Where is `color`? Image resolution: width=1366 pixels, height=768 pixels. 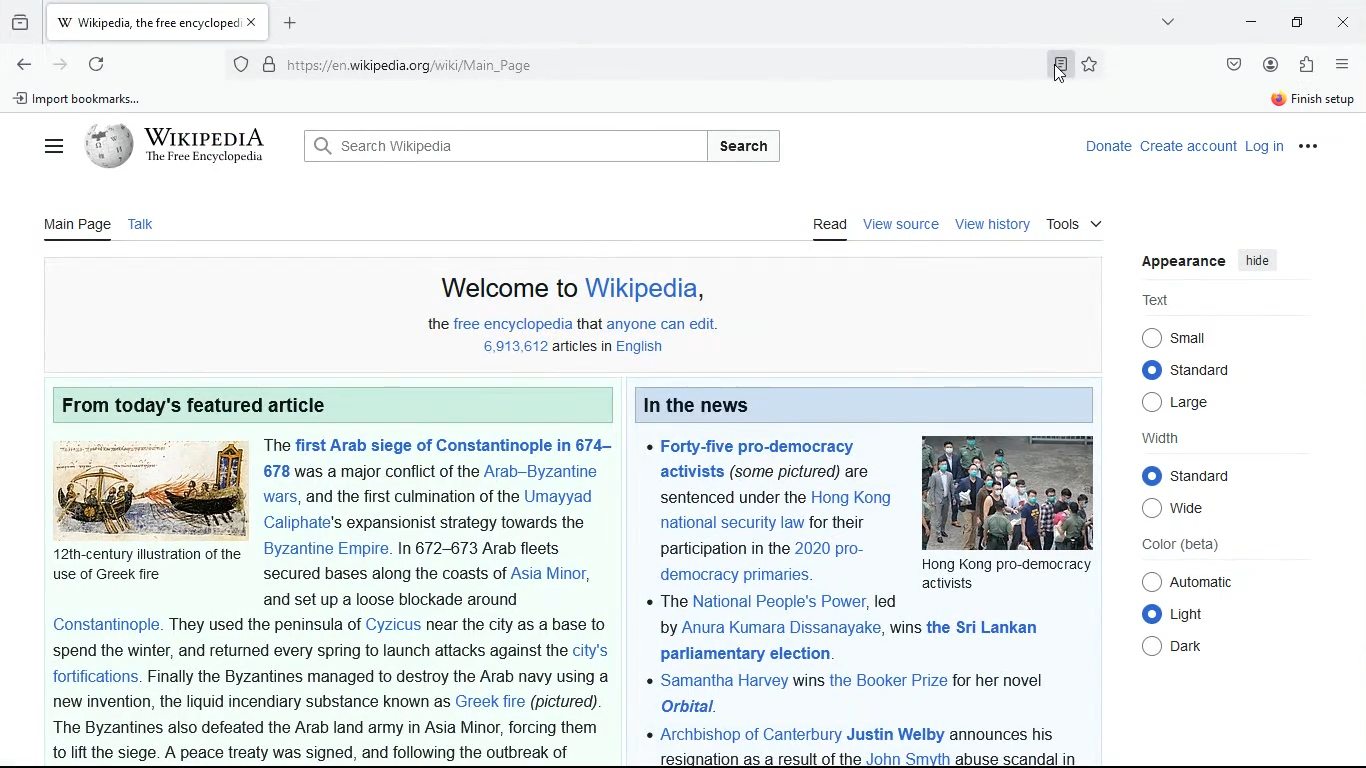
color is located at coordinates (1179, 546).